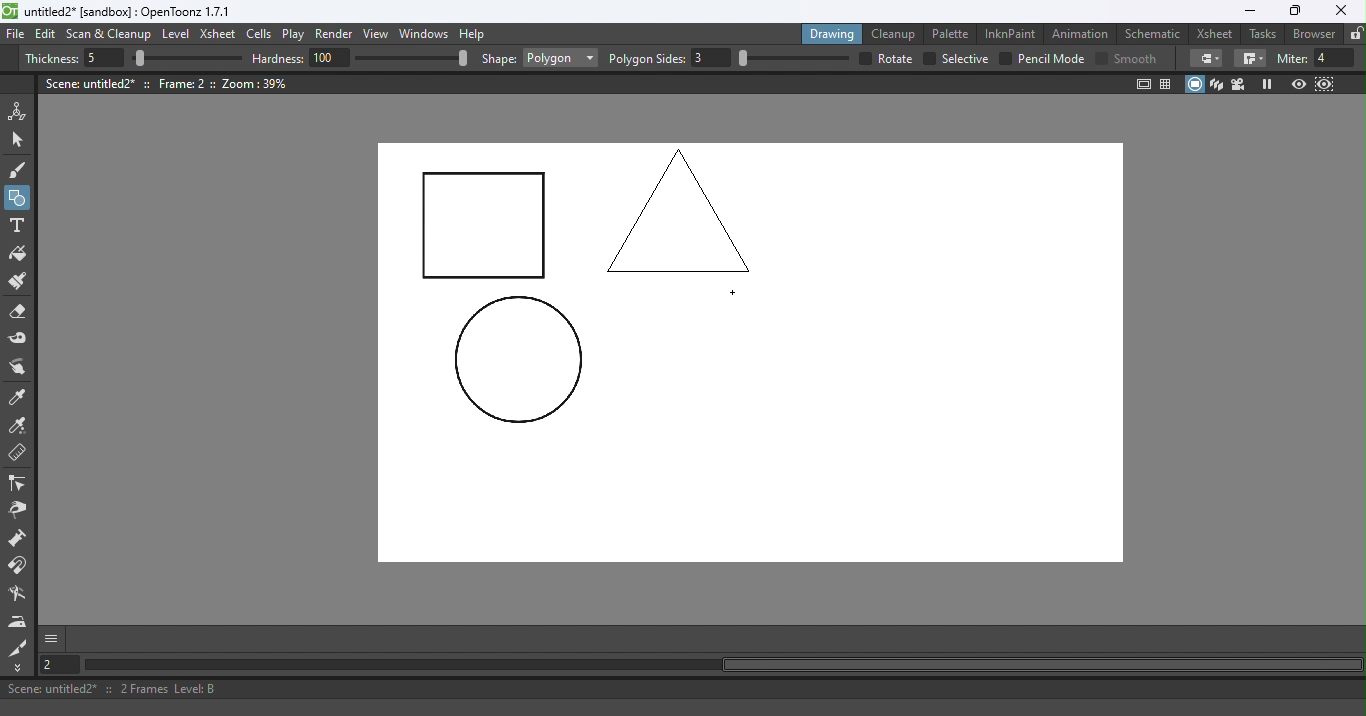  What do you see at coordinates (18, 647) in the screenshot?
I see `Cutter tool` at bounding box center [18, 647].